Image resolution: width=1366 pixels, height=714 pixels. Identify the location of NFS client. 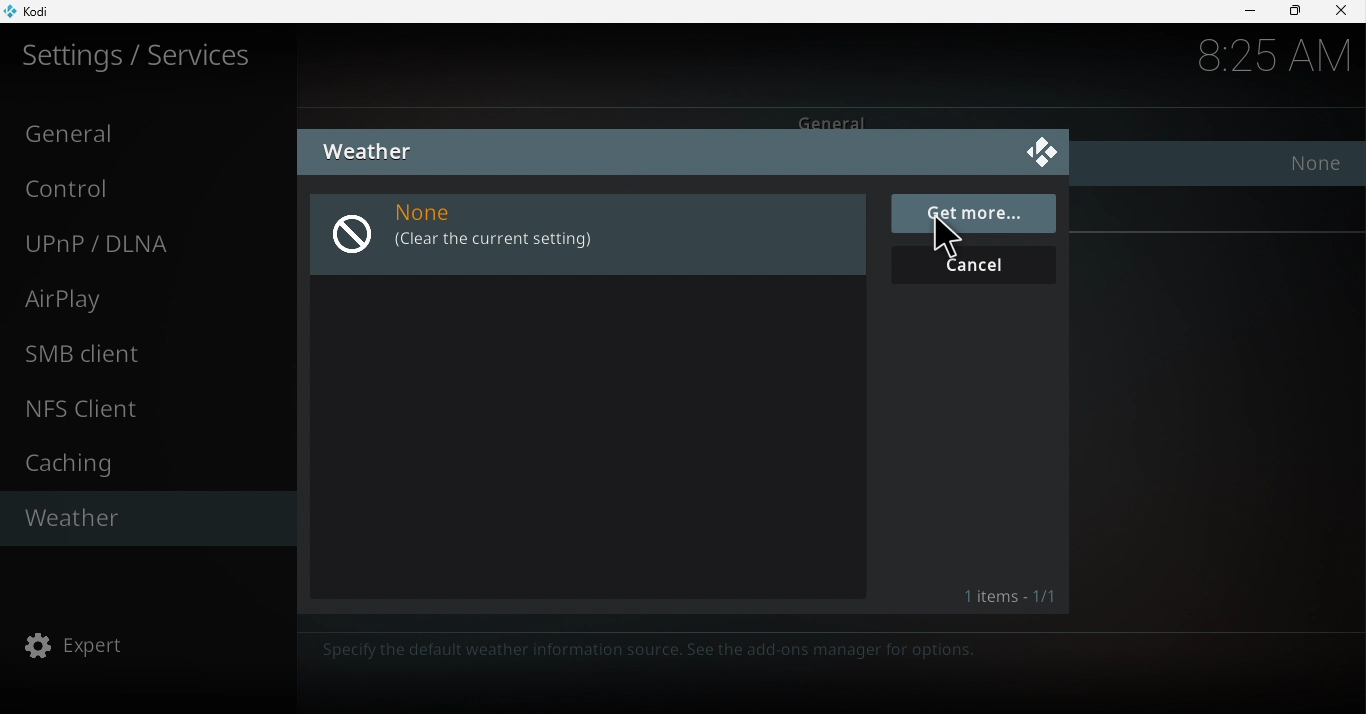
(146, 405).